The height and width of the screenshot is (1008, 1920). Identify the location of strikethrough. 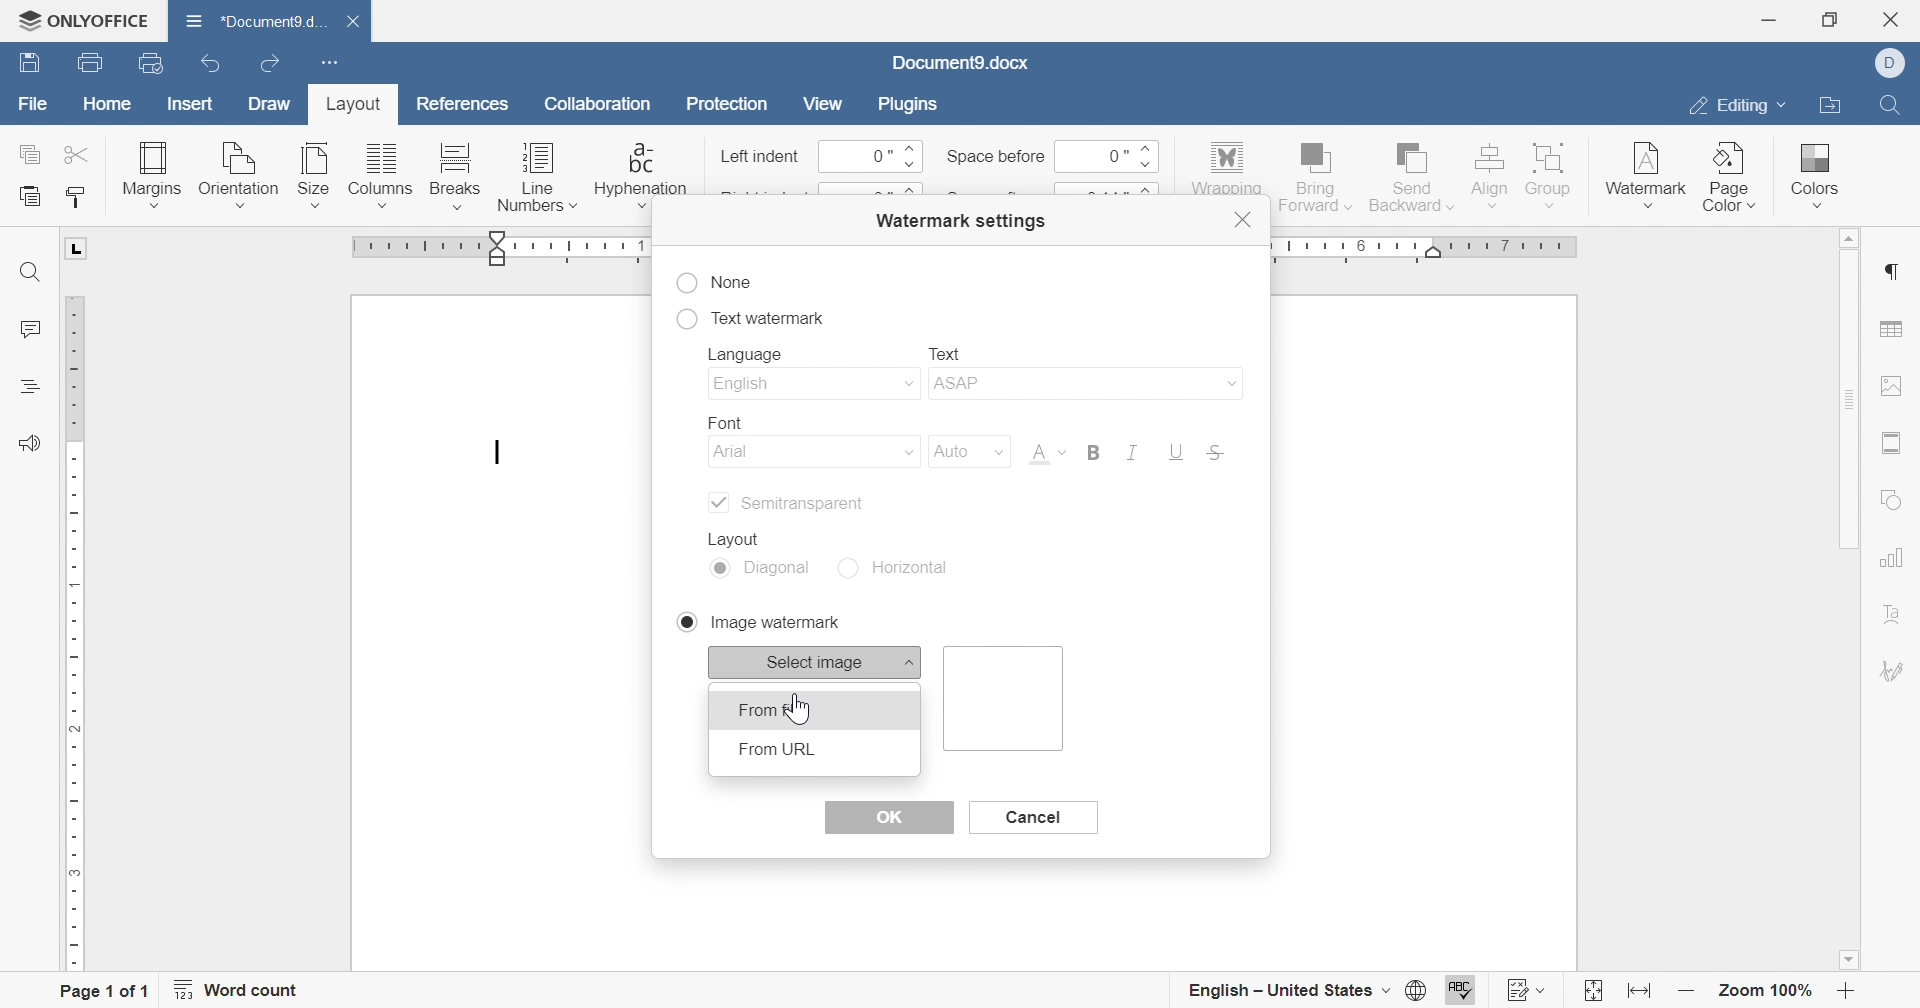
(1217, 455).